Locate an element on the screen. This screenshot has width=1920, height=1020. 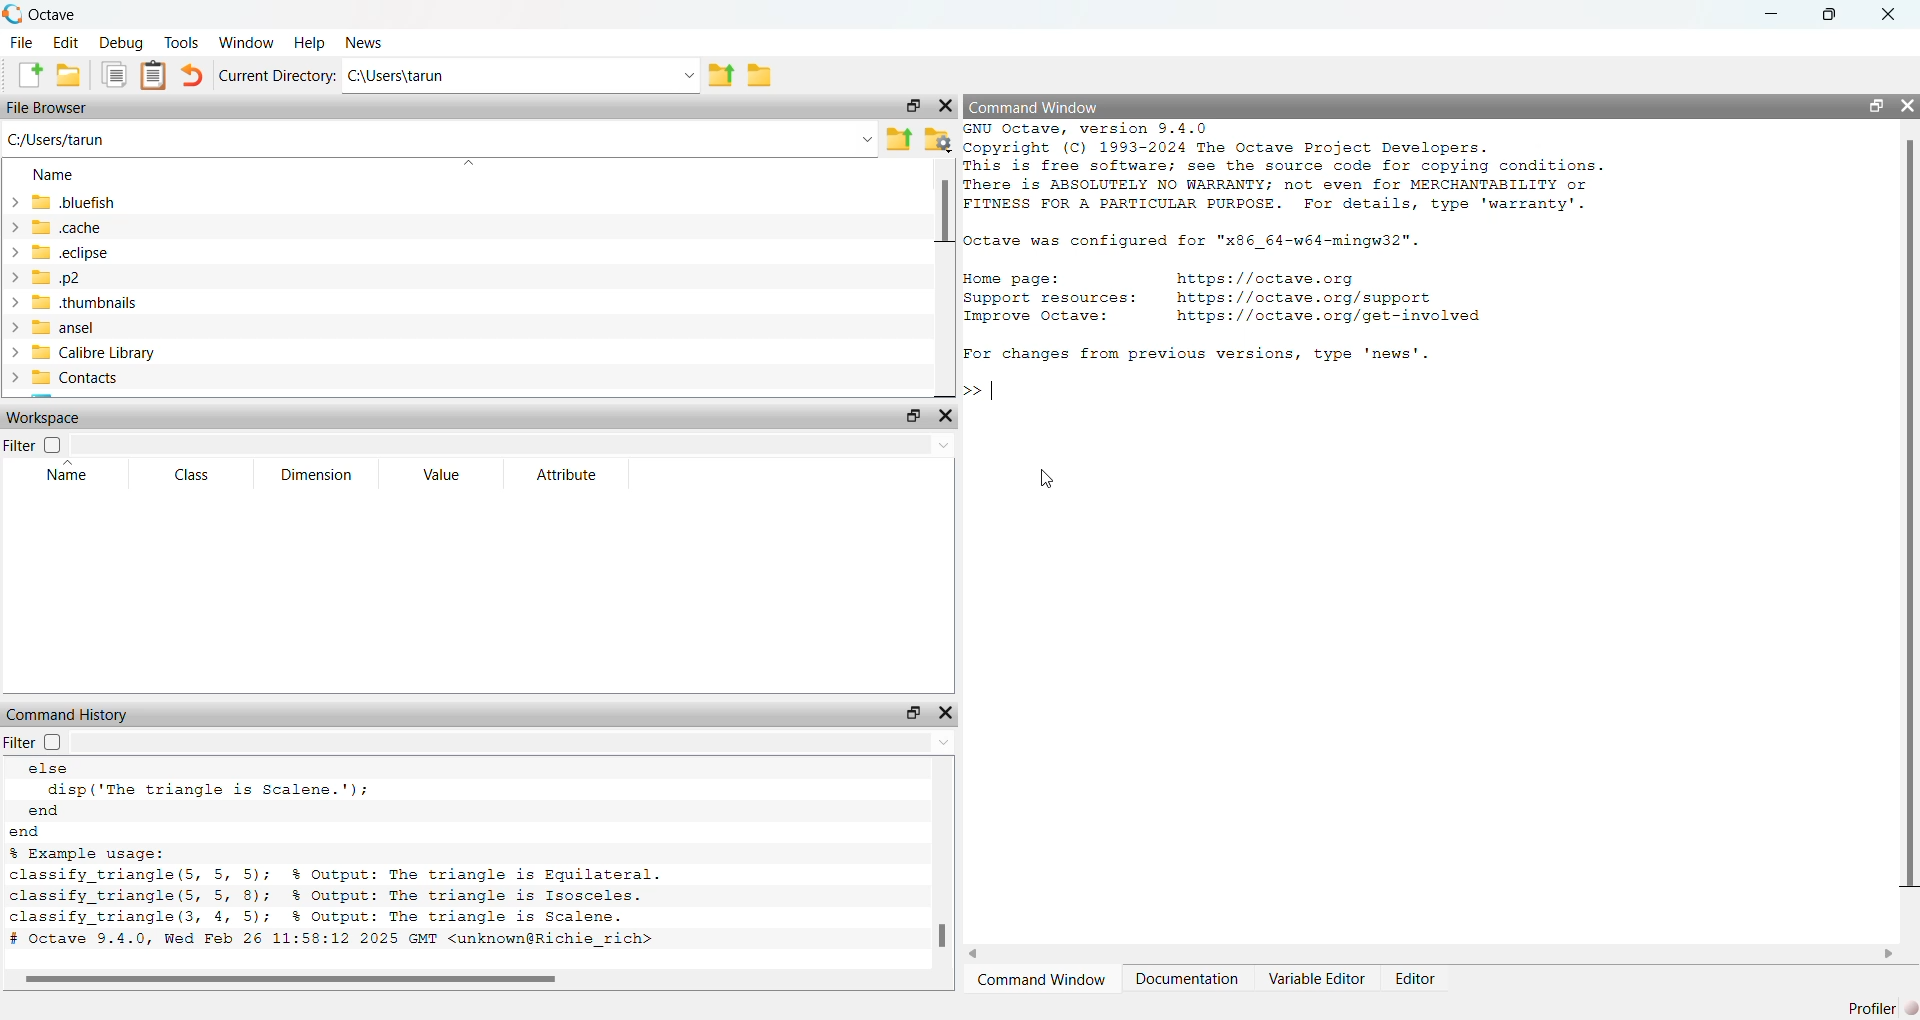
else loop is located at coordinates (221, 782).